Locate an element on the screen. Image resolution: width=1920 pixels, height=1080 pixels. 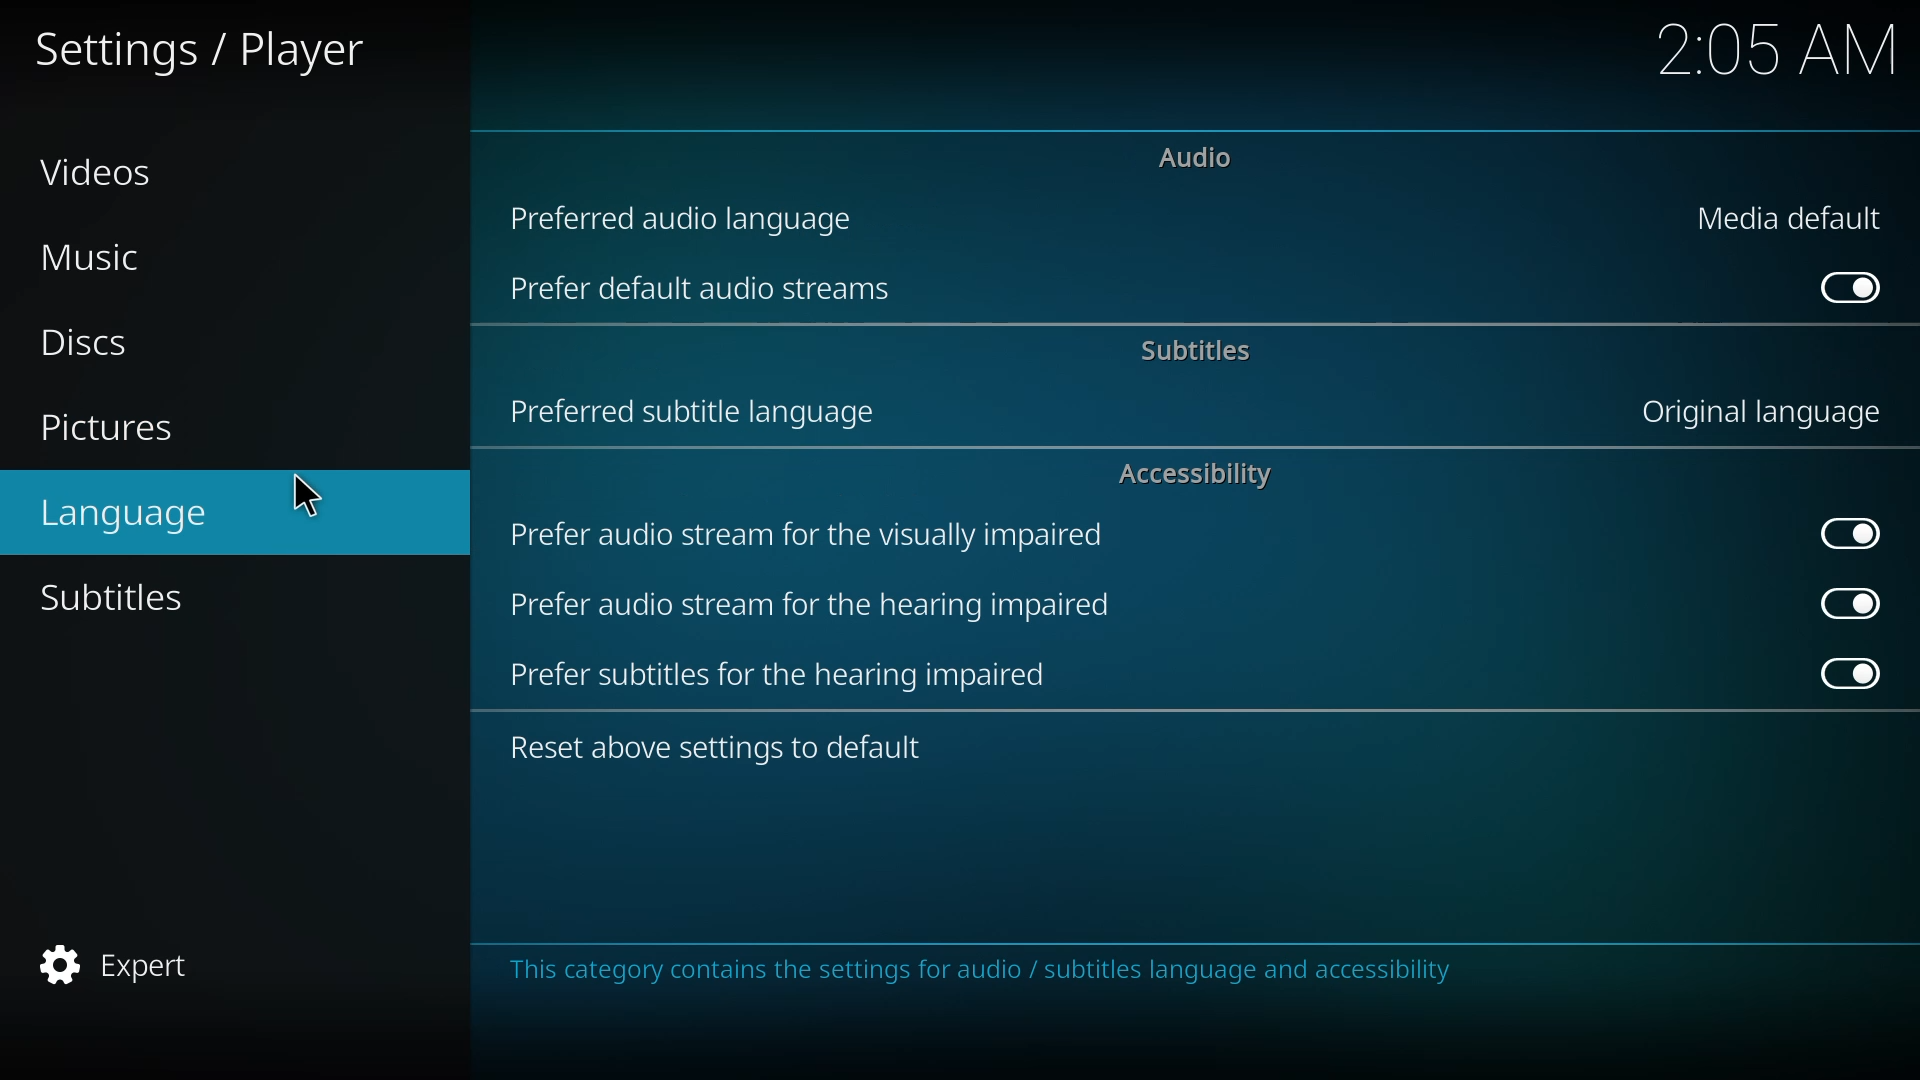
expert is located at coordinates (115, 966).